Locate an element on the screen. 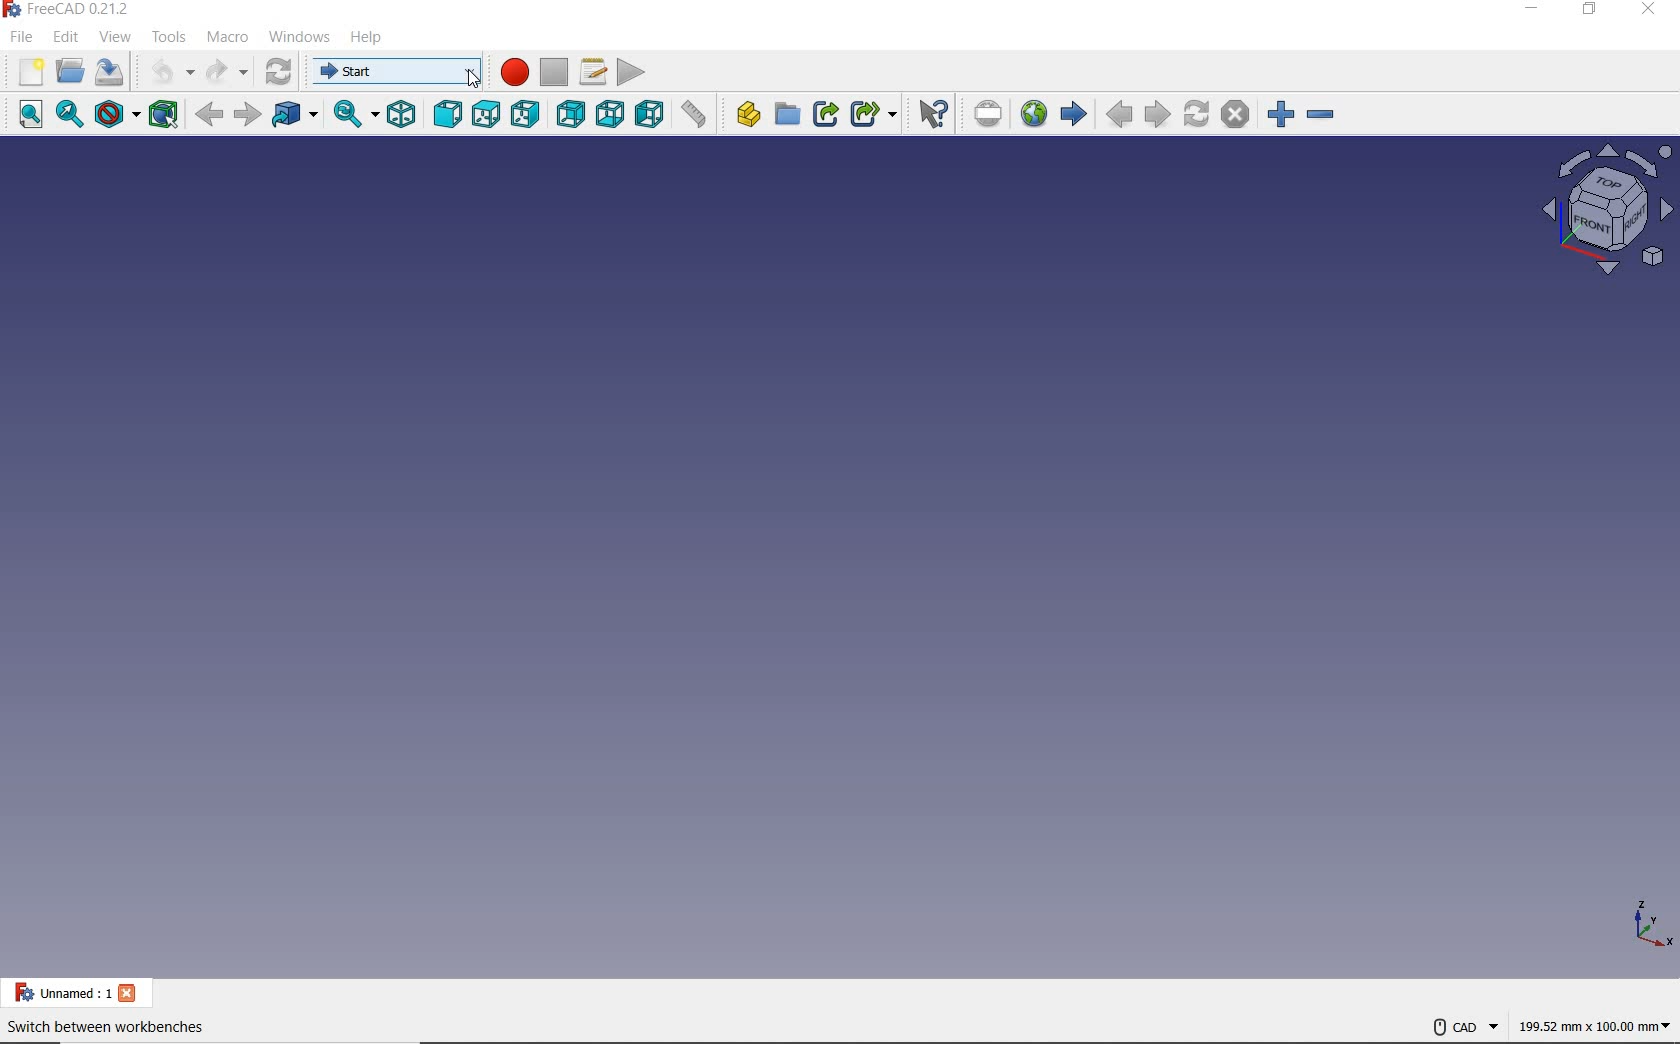 Image resolution: width=1680 pixels, height=1044 pixels. SAVE is located at coordinates (114, 72).